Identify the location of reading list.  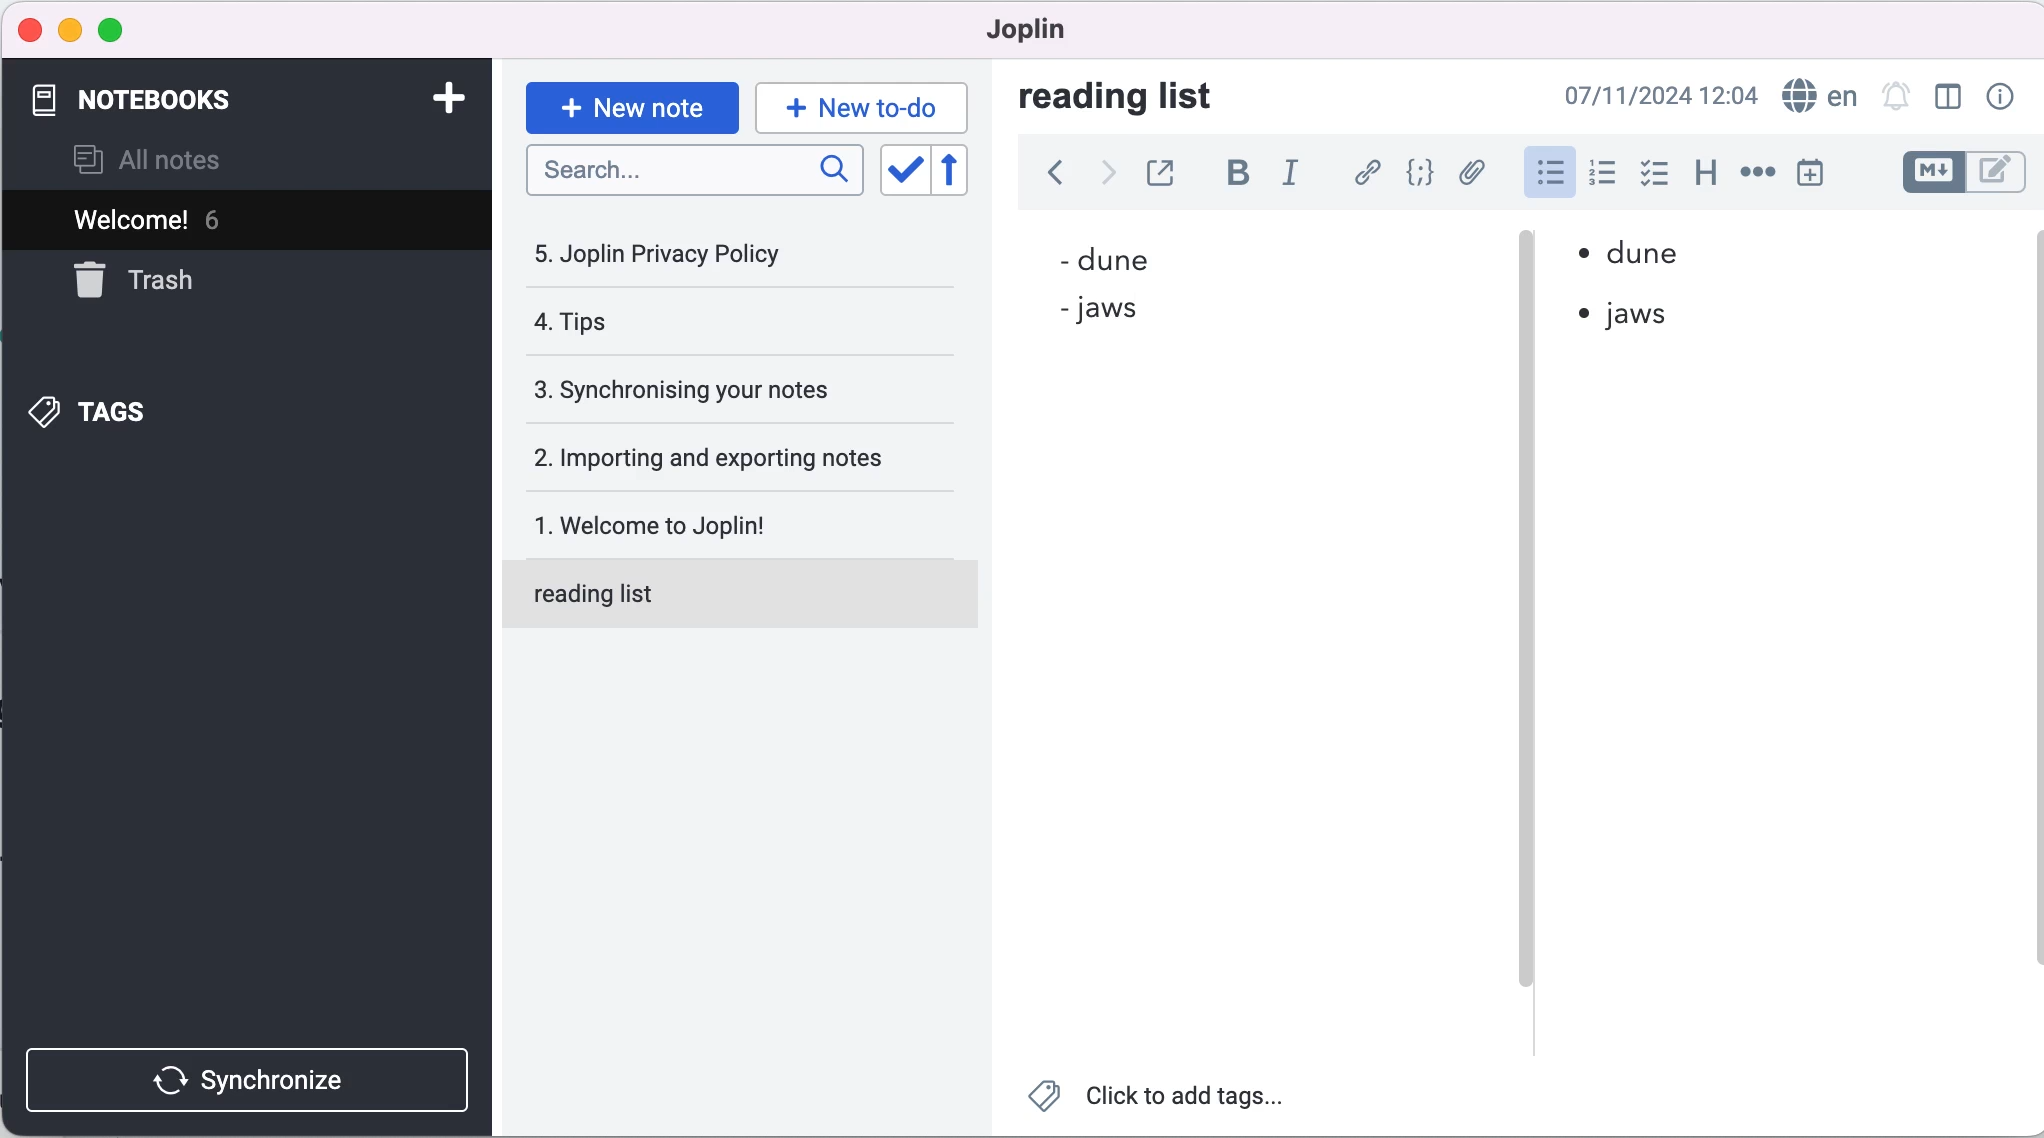
(1140, 98).